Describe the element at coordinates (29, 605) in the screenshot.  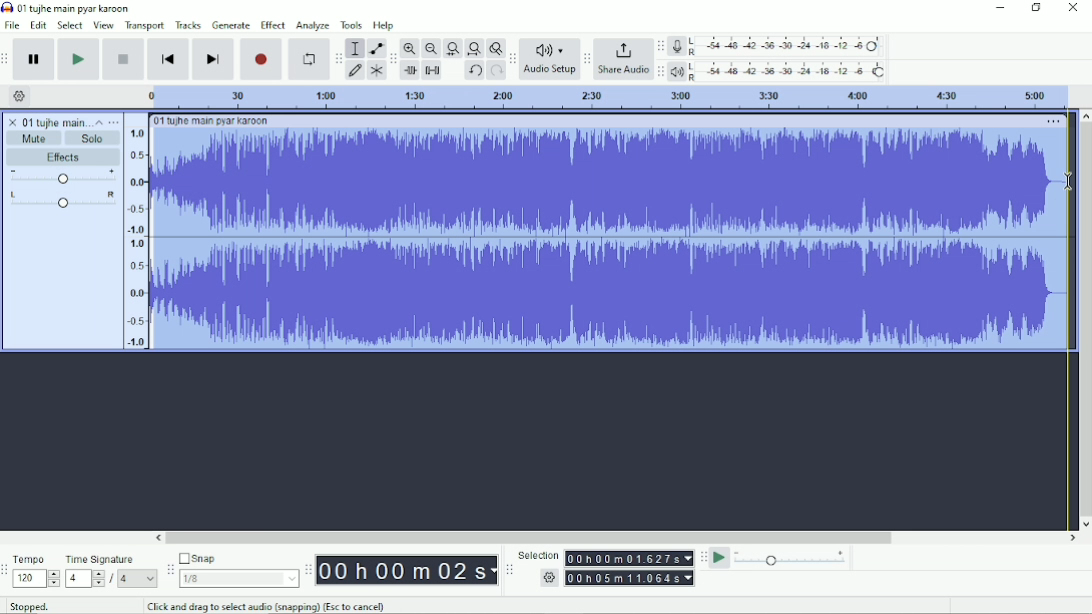
I see `Stopped` at that location.